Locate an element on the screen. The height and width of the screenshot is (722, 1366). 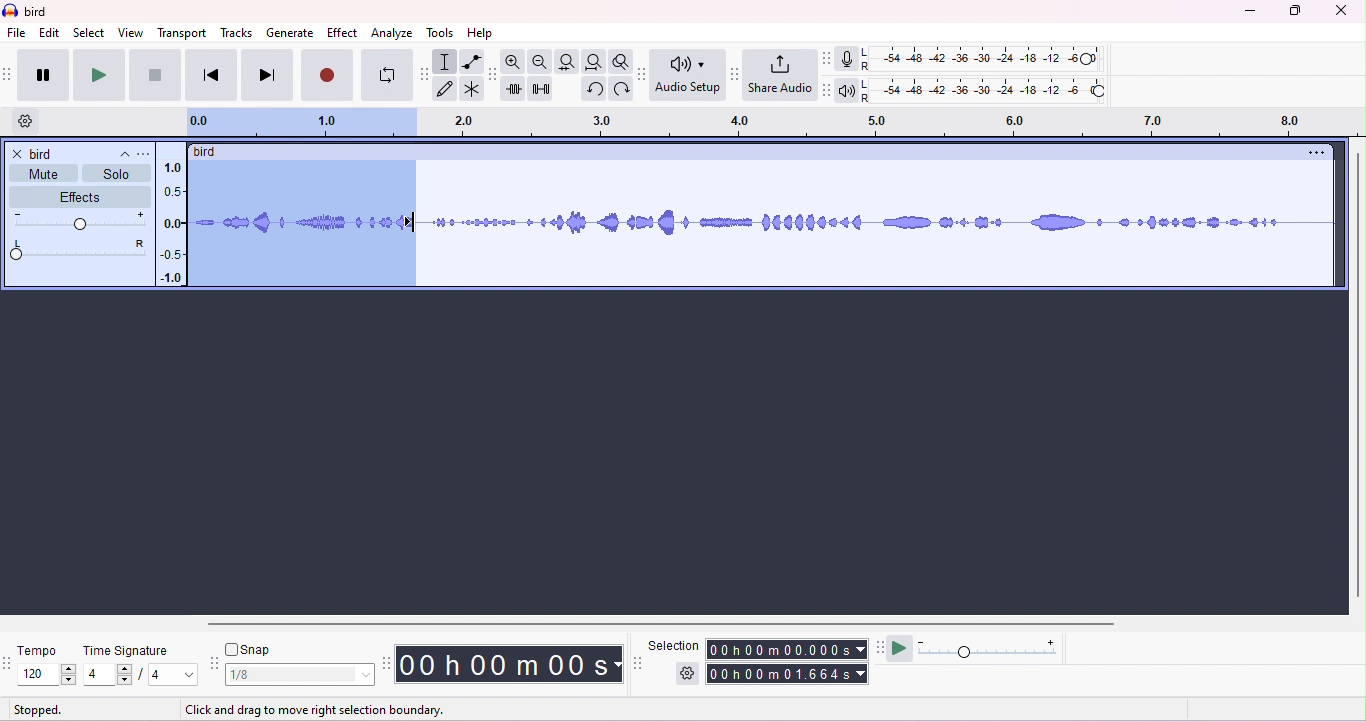
tools tool bar is located at coordinates (423, 73).